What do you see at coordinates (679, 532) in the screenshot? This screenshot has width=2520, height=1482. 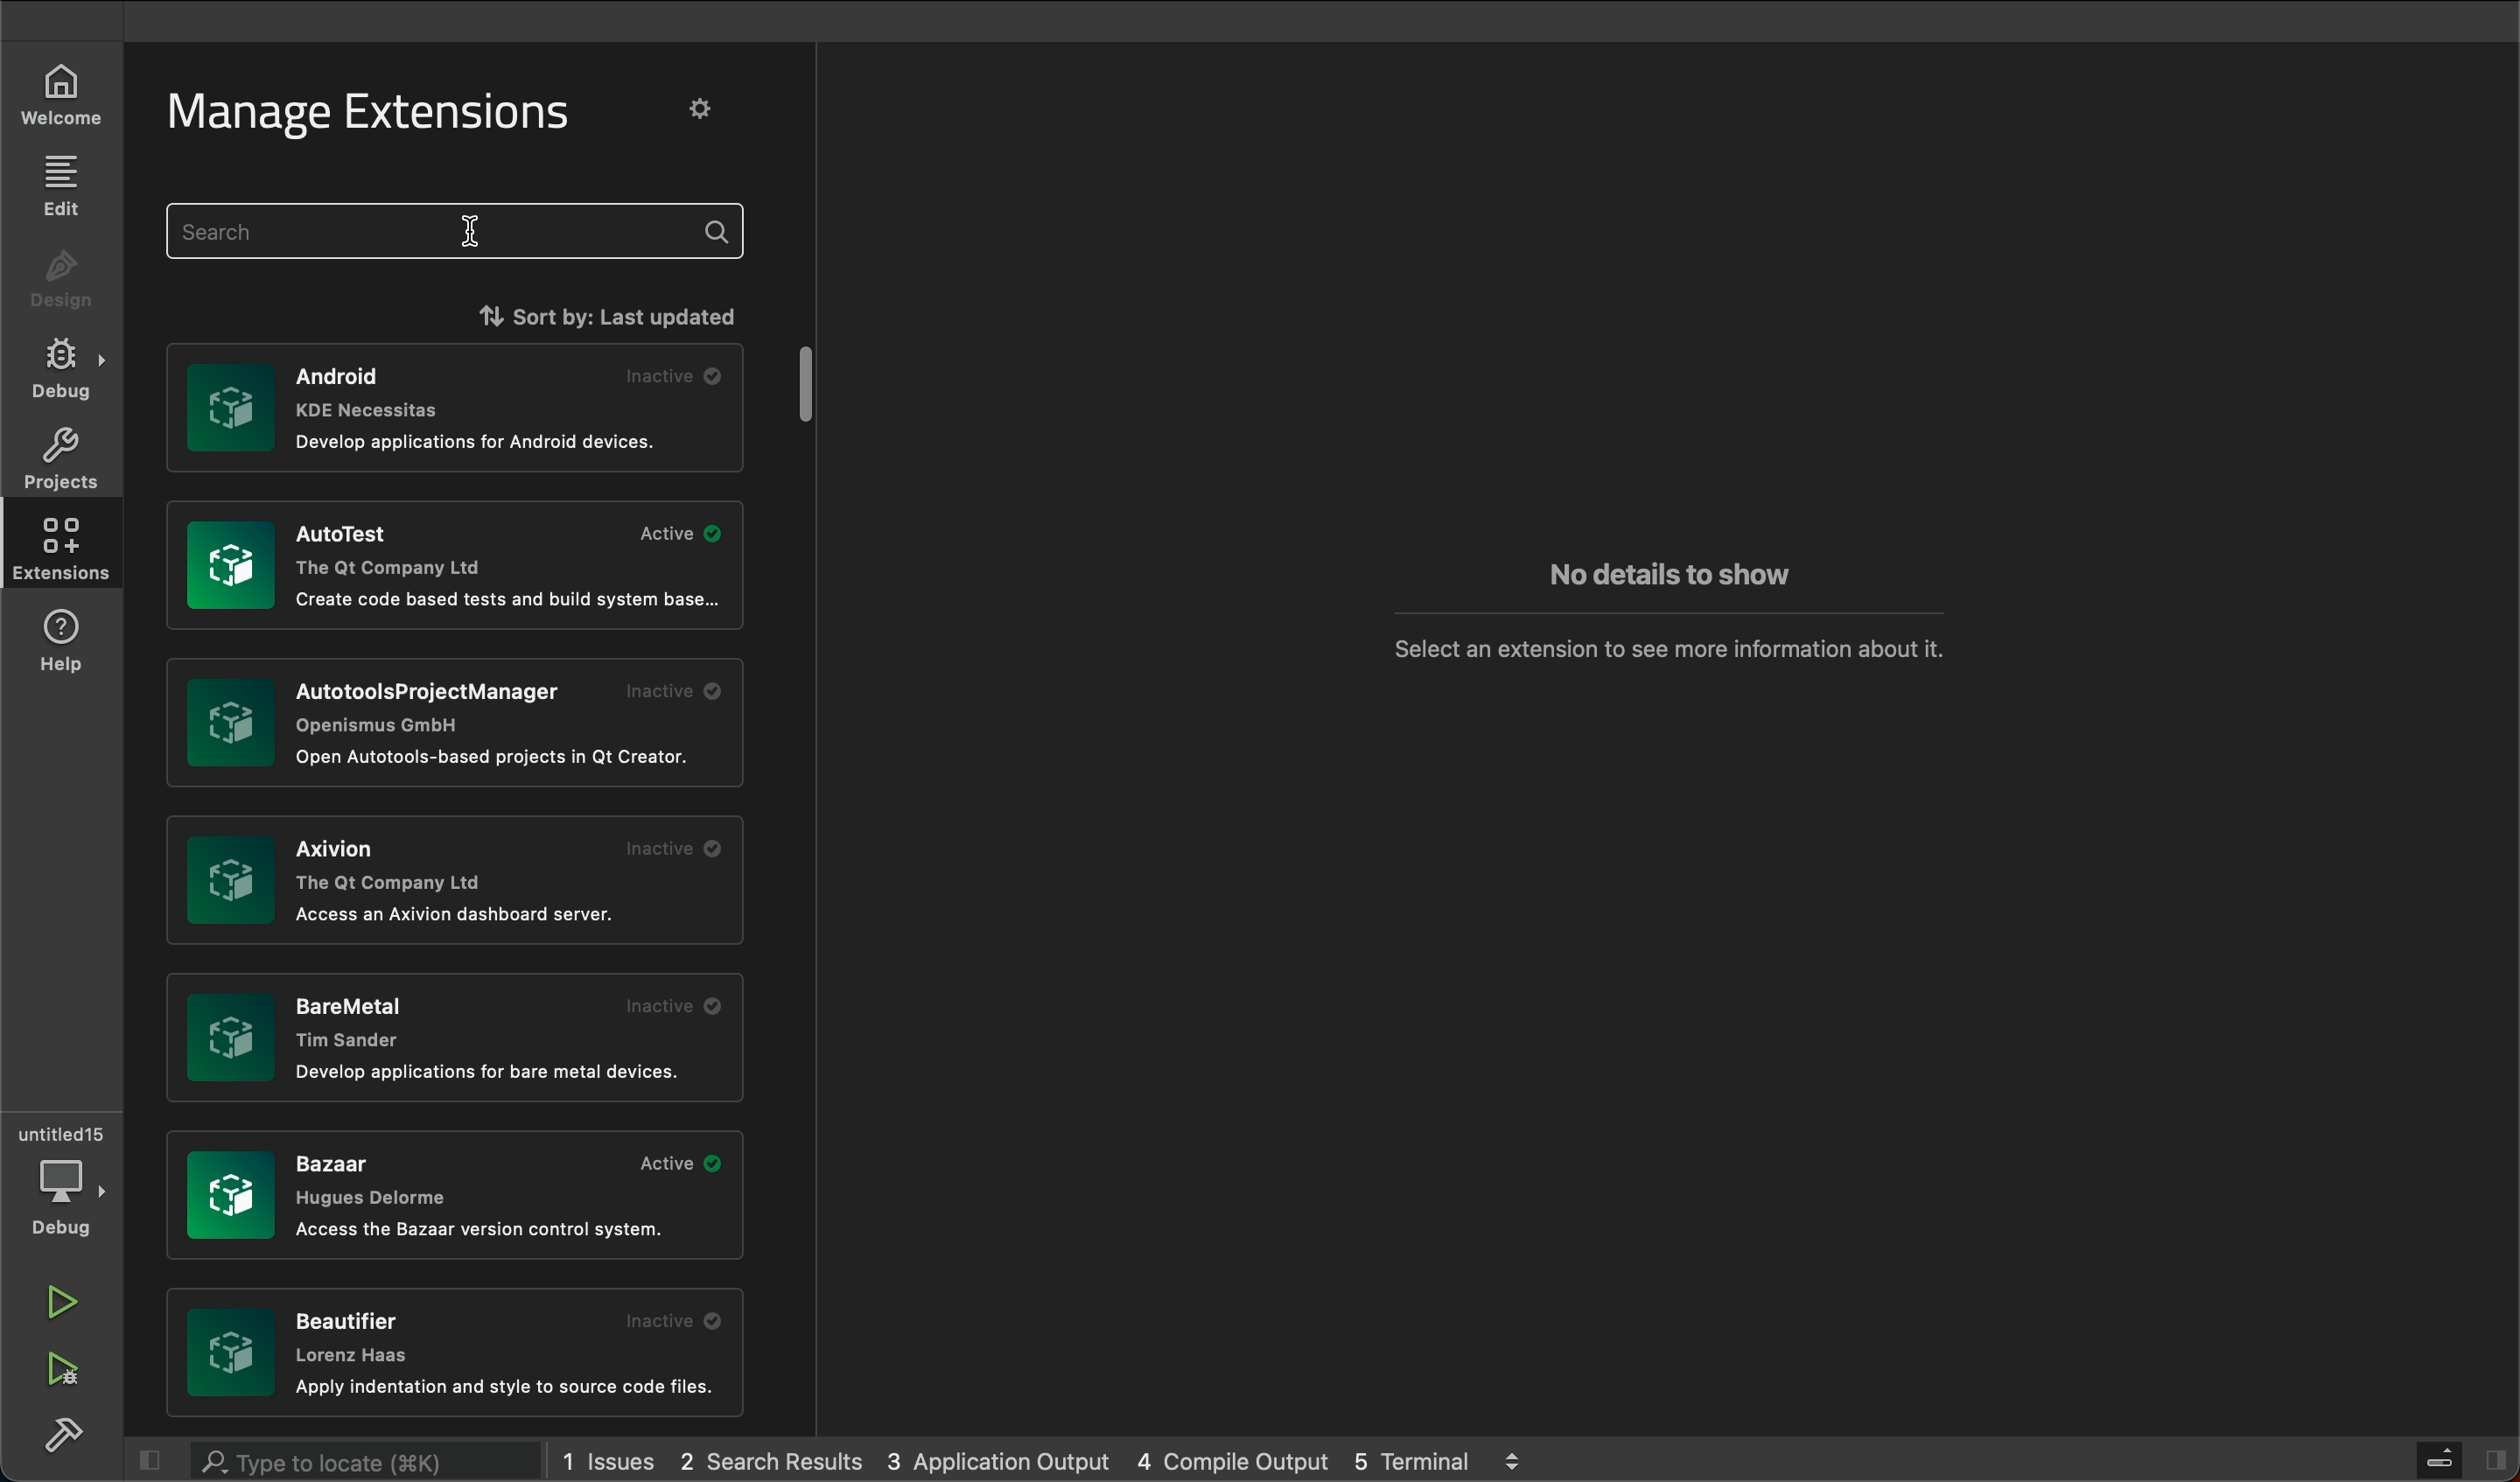 I see `active` at bounding box center [679, 532].